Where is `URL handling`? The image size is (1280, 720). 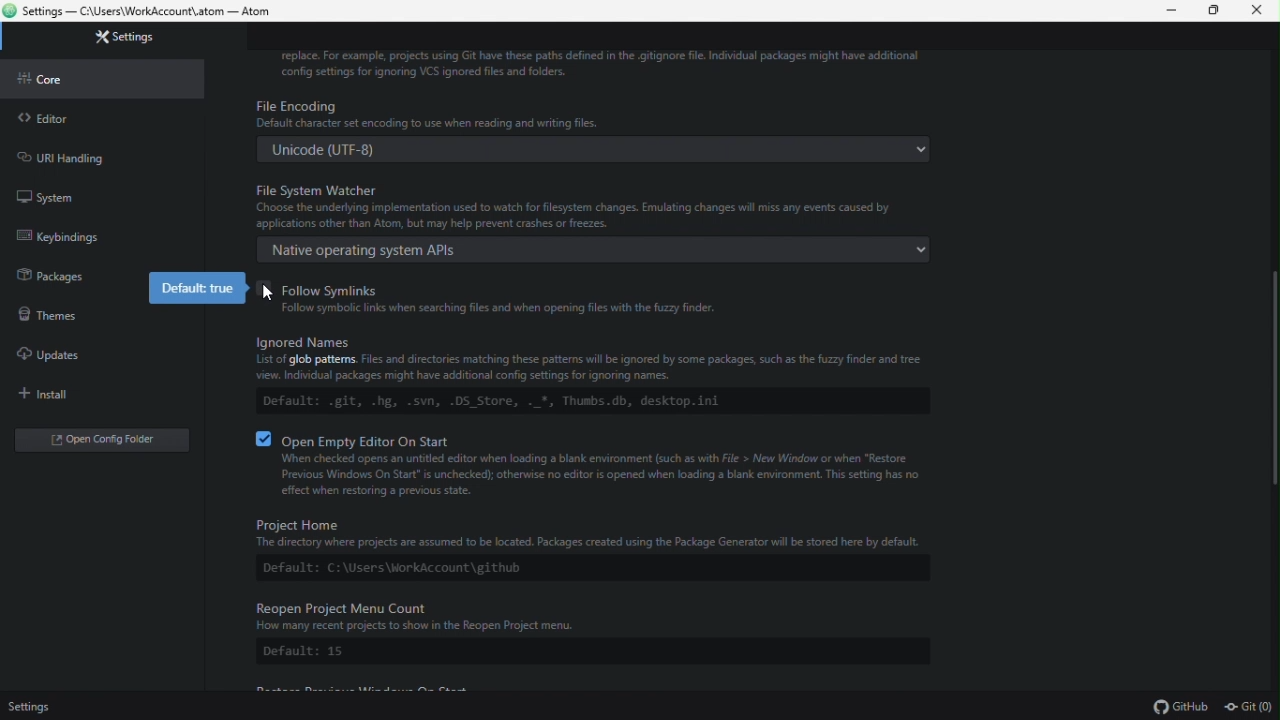
URL handling is located at coordinates (97, 155).